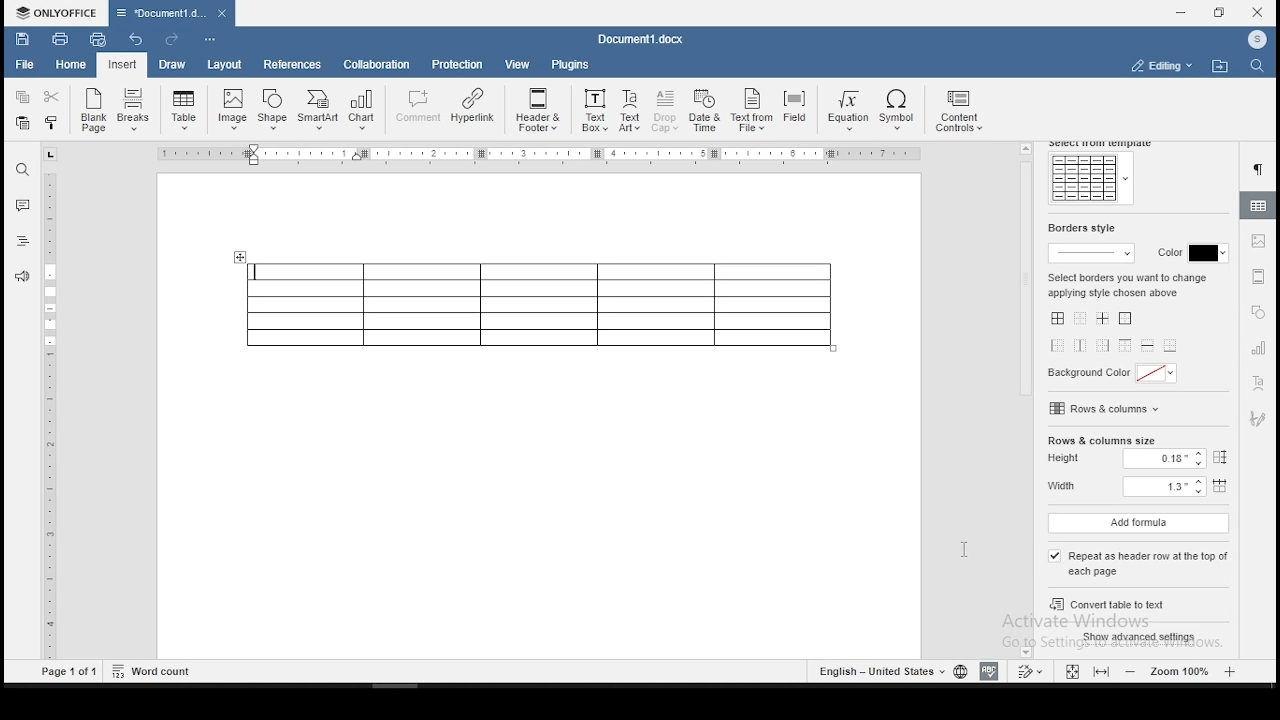  Describe the element at coordinates (666, 112) in the screenshot. I see `Drop Cap` at that location.